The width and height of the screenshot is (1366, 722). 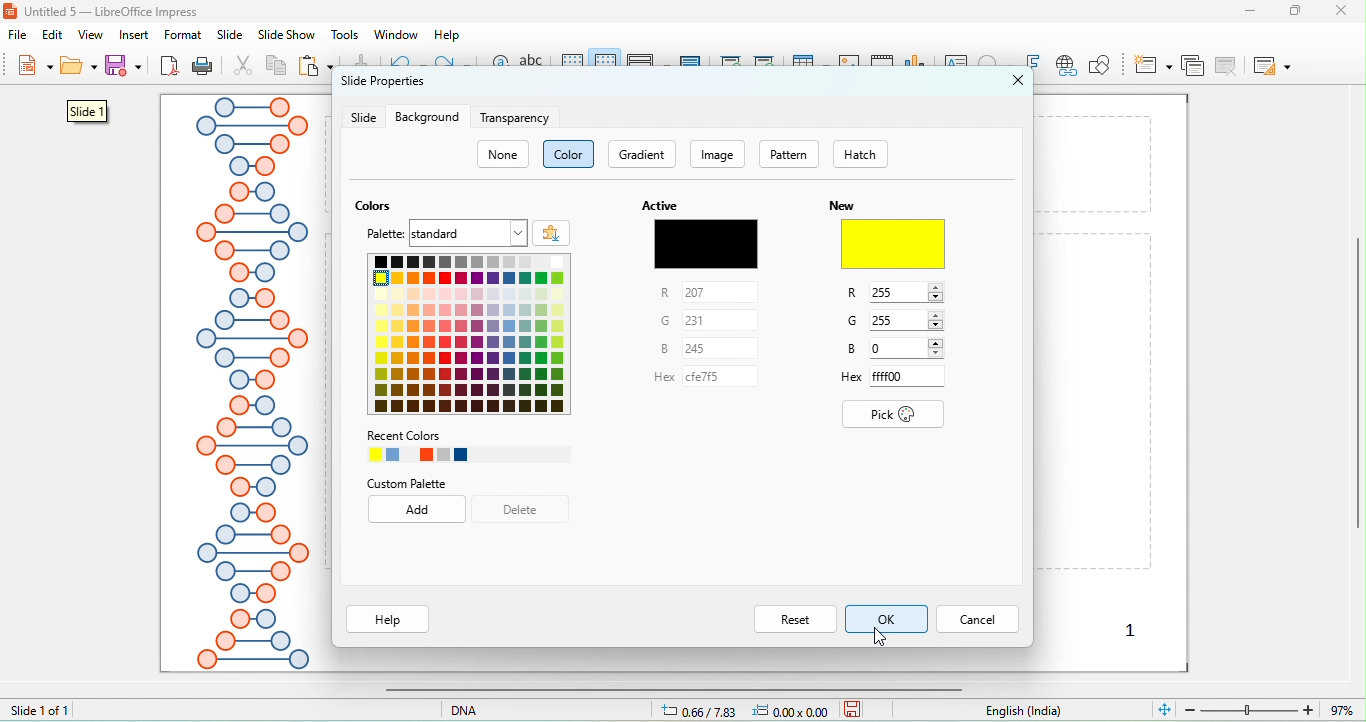 I want to click on chart, so click(x=918, y=66).